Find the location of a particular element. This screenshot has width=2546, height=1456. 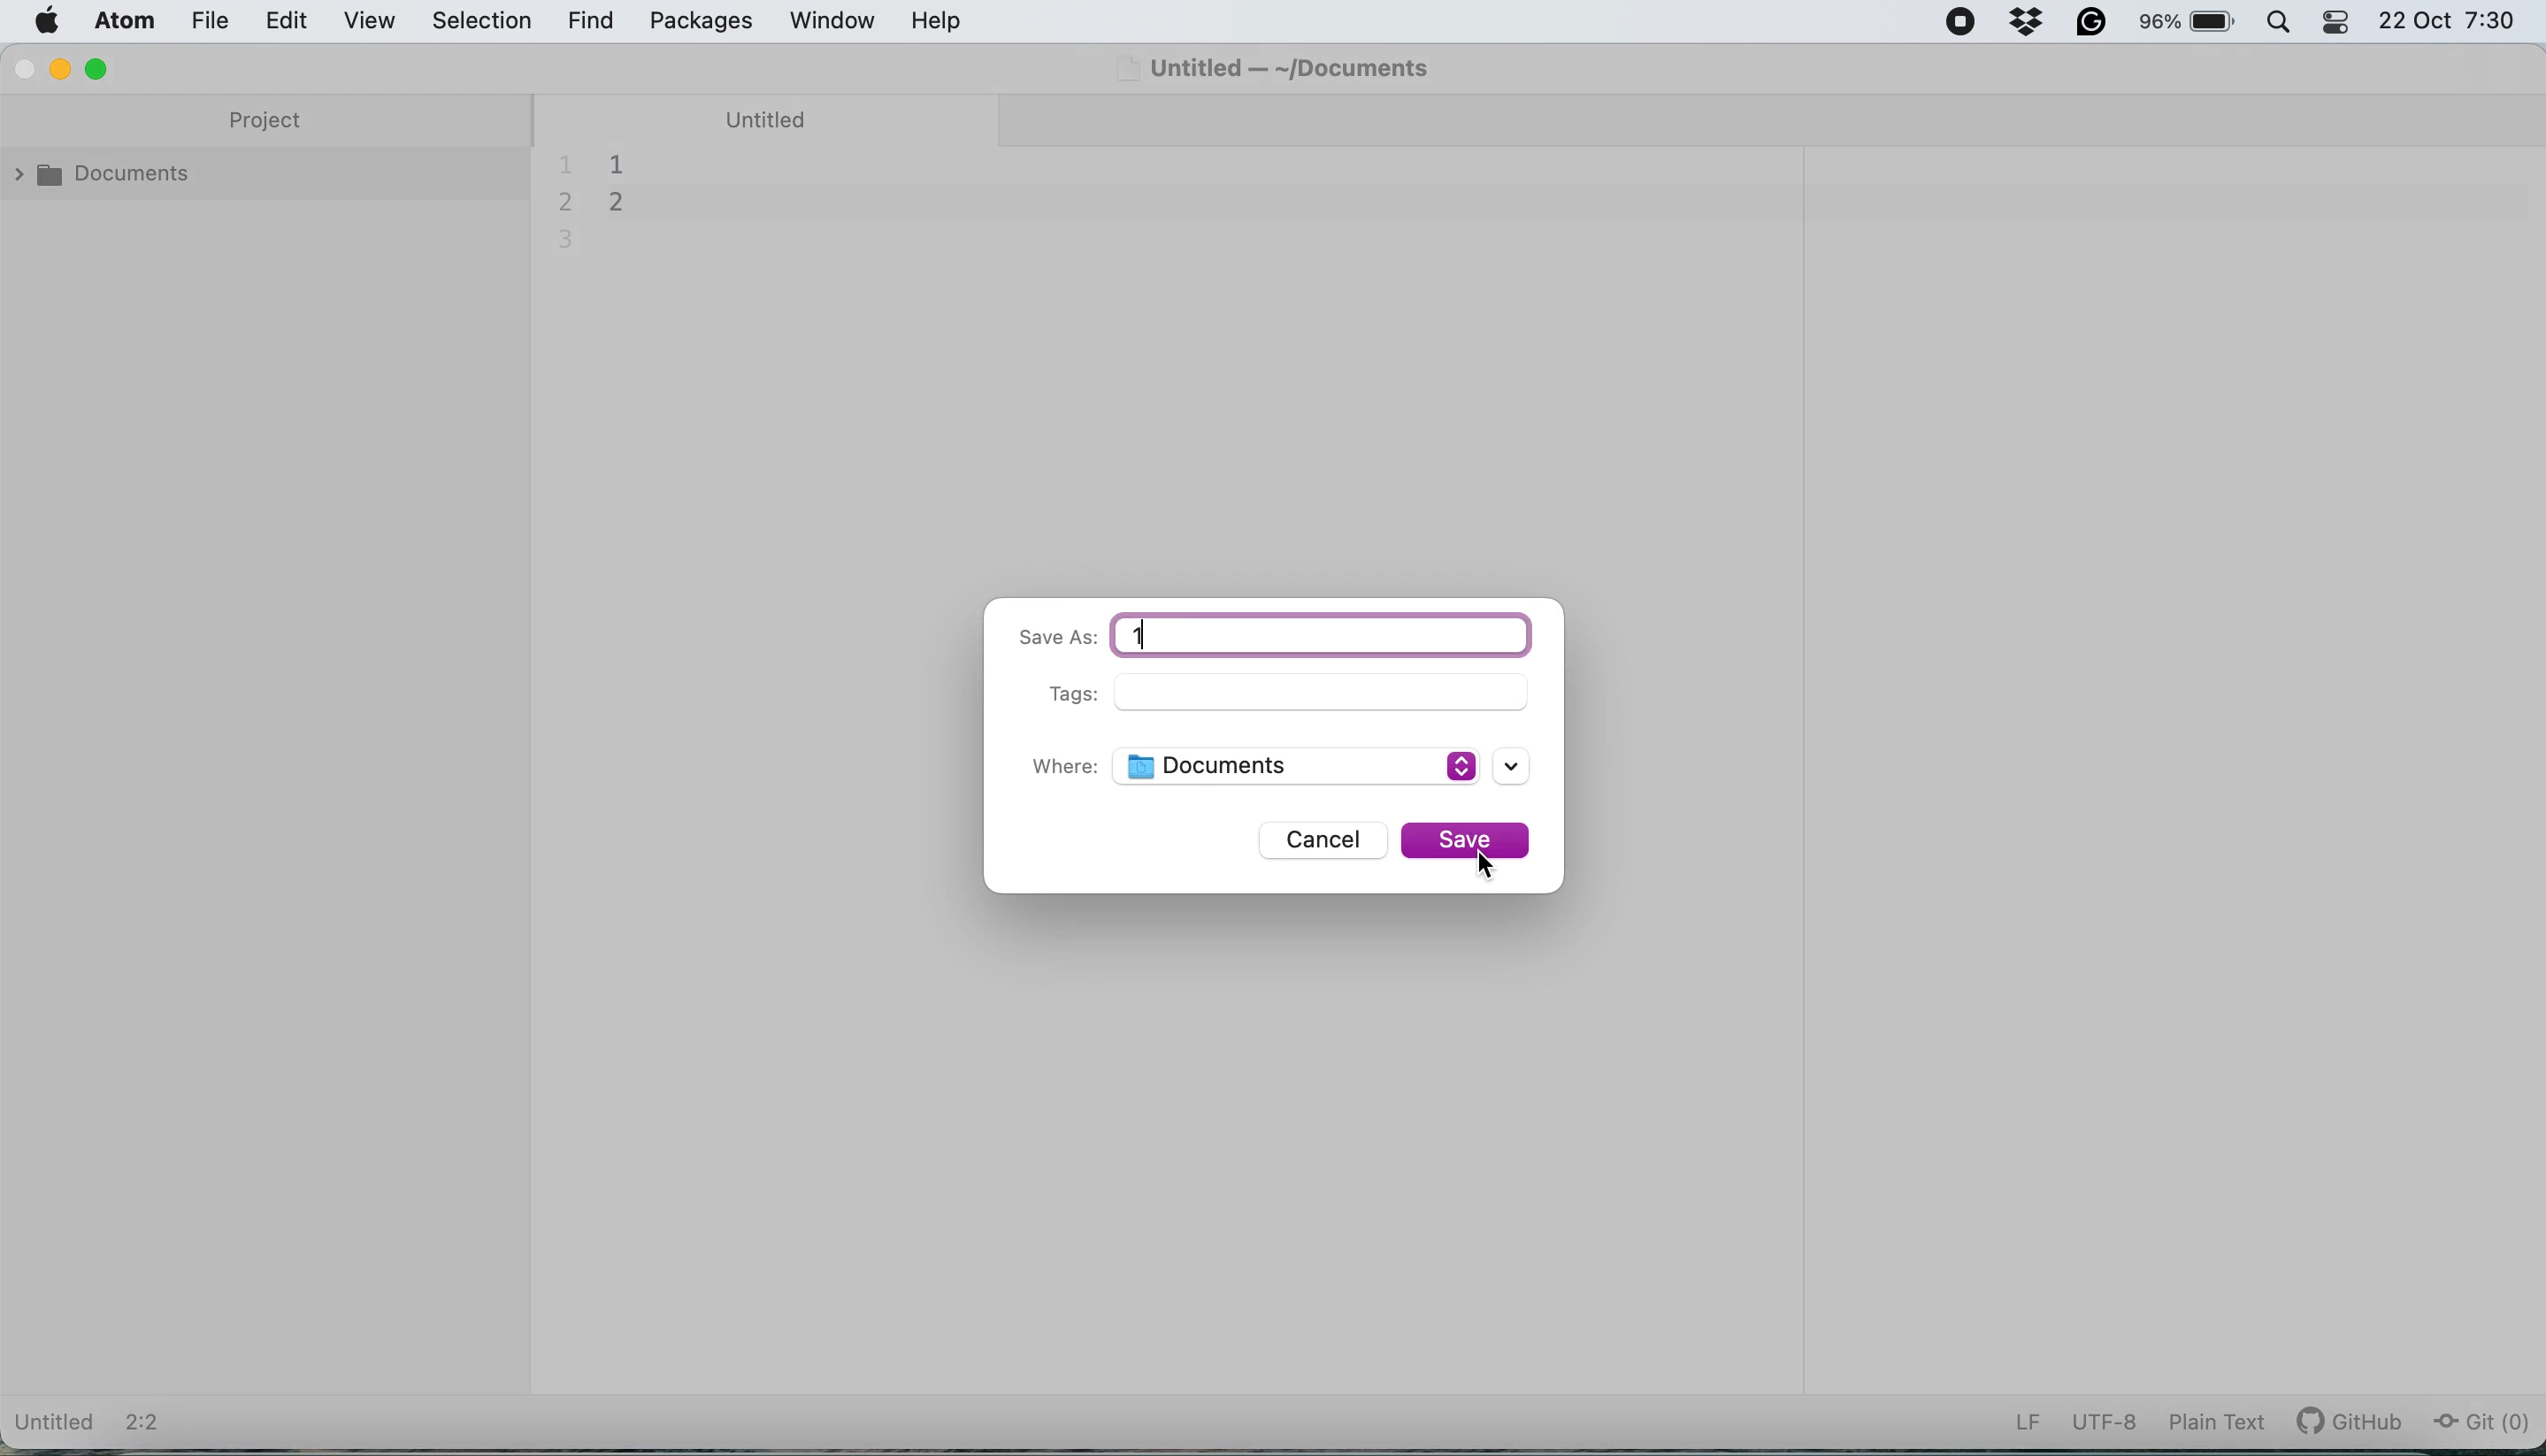

grammarly is located at coordinates (2091, 25).